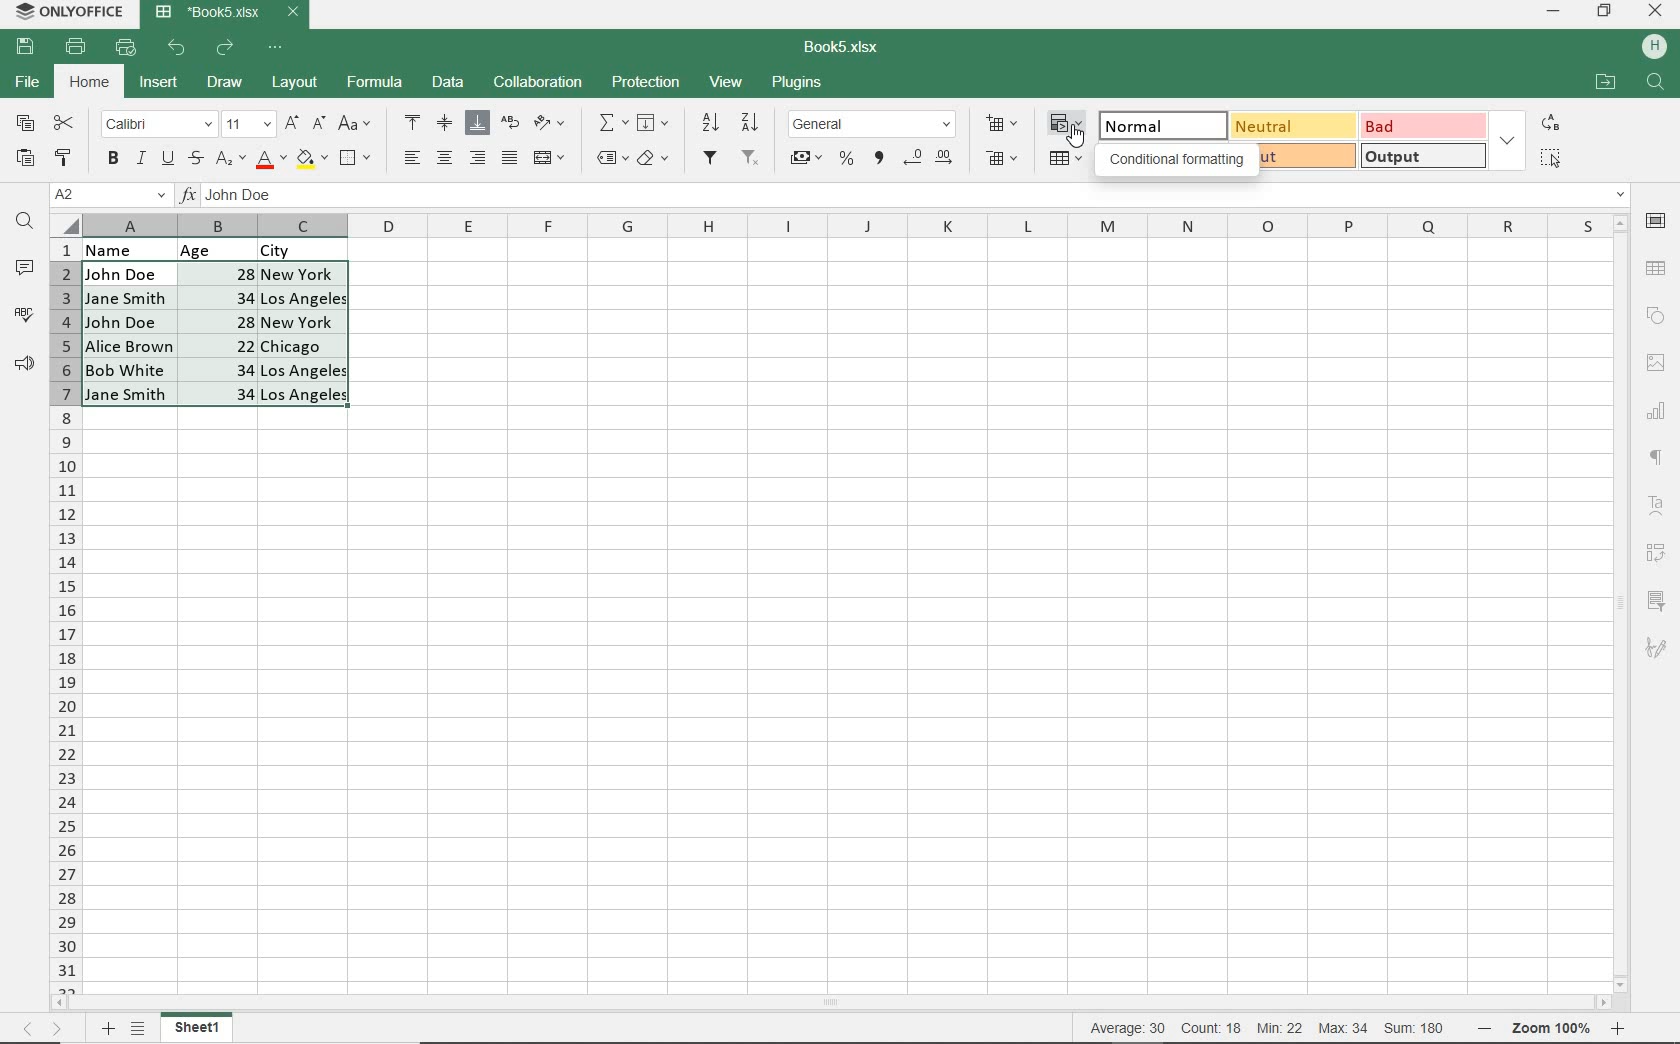  Describe the element at coordinates (140, 157) in the screenshot. I see `ITALIC` at that location.